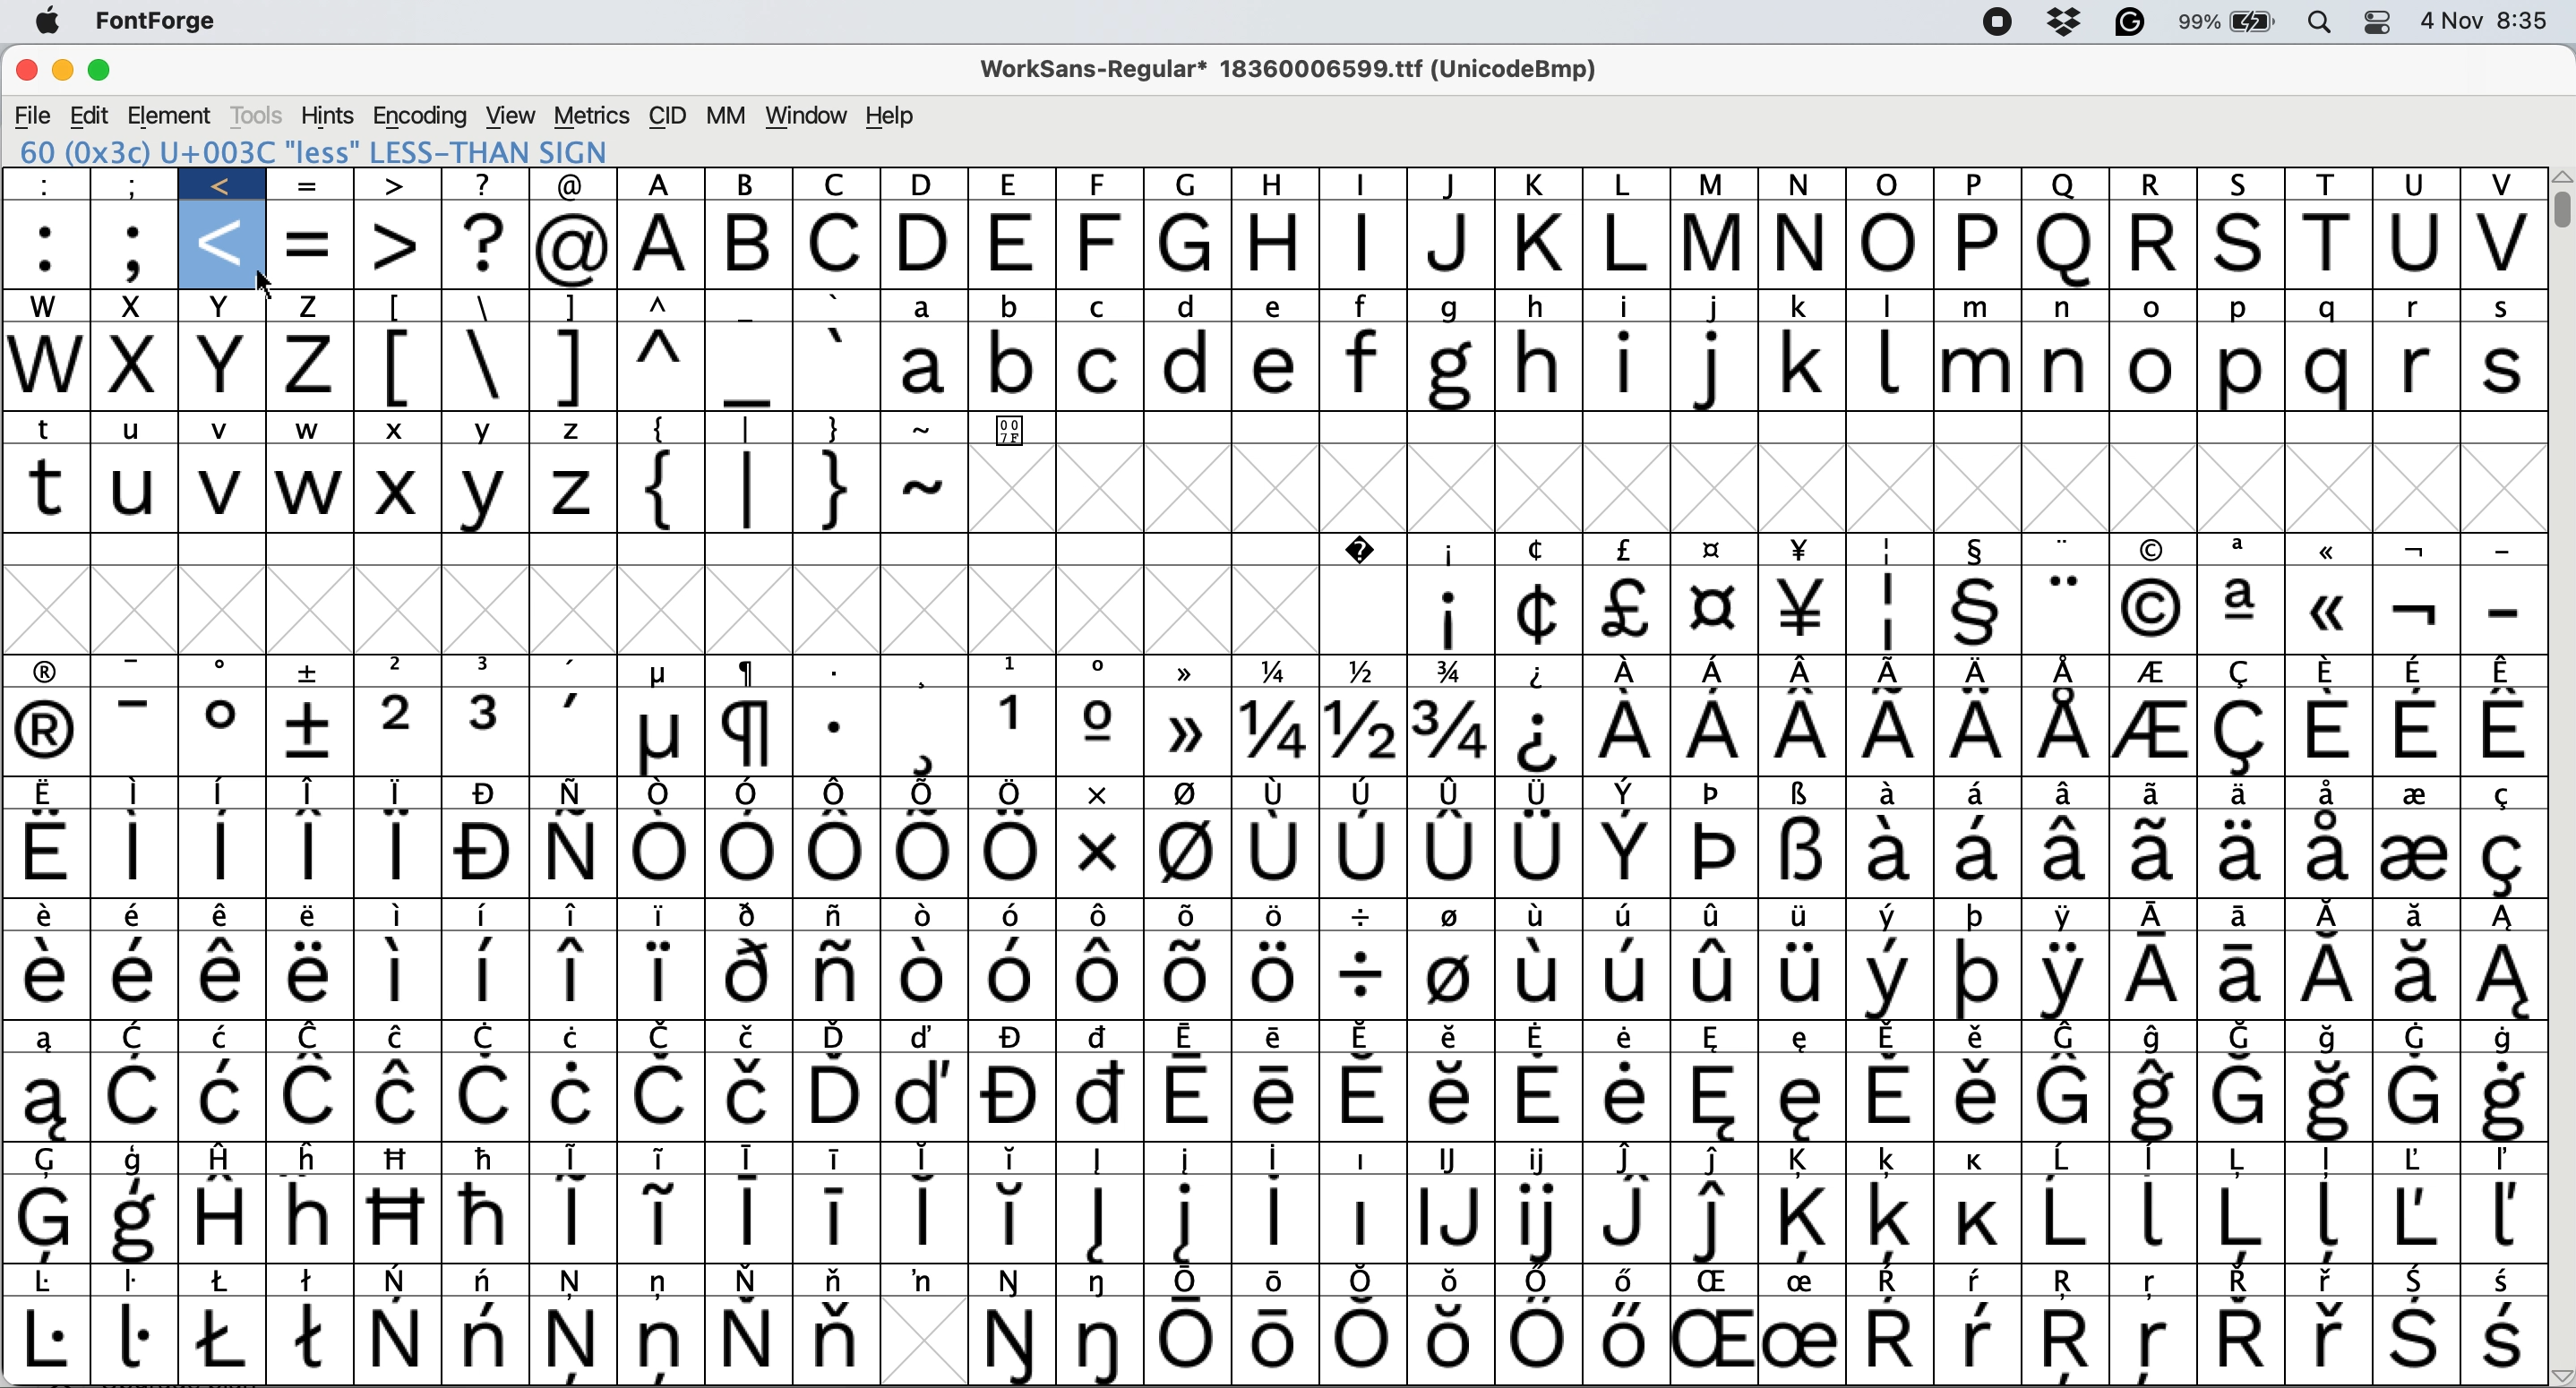 Image resolution: width=2576 pixels, height=1388 pixels. Describe the element at coordinates (1366, 795) in the screenshot. I see `Symbol` at that location.